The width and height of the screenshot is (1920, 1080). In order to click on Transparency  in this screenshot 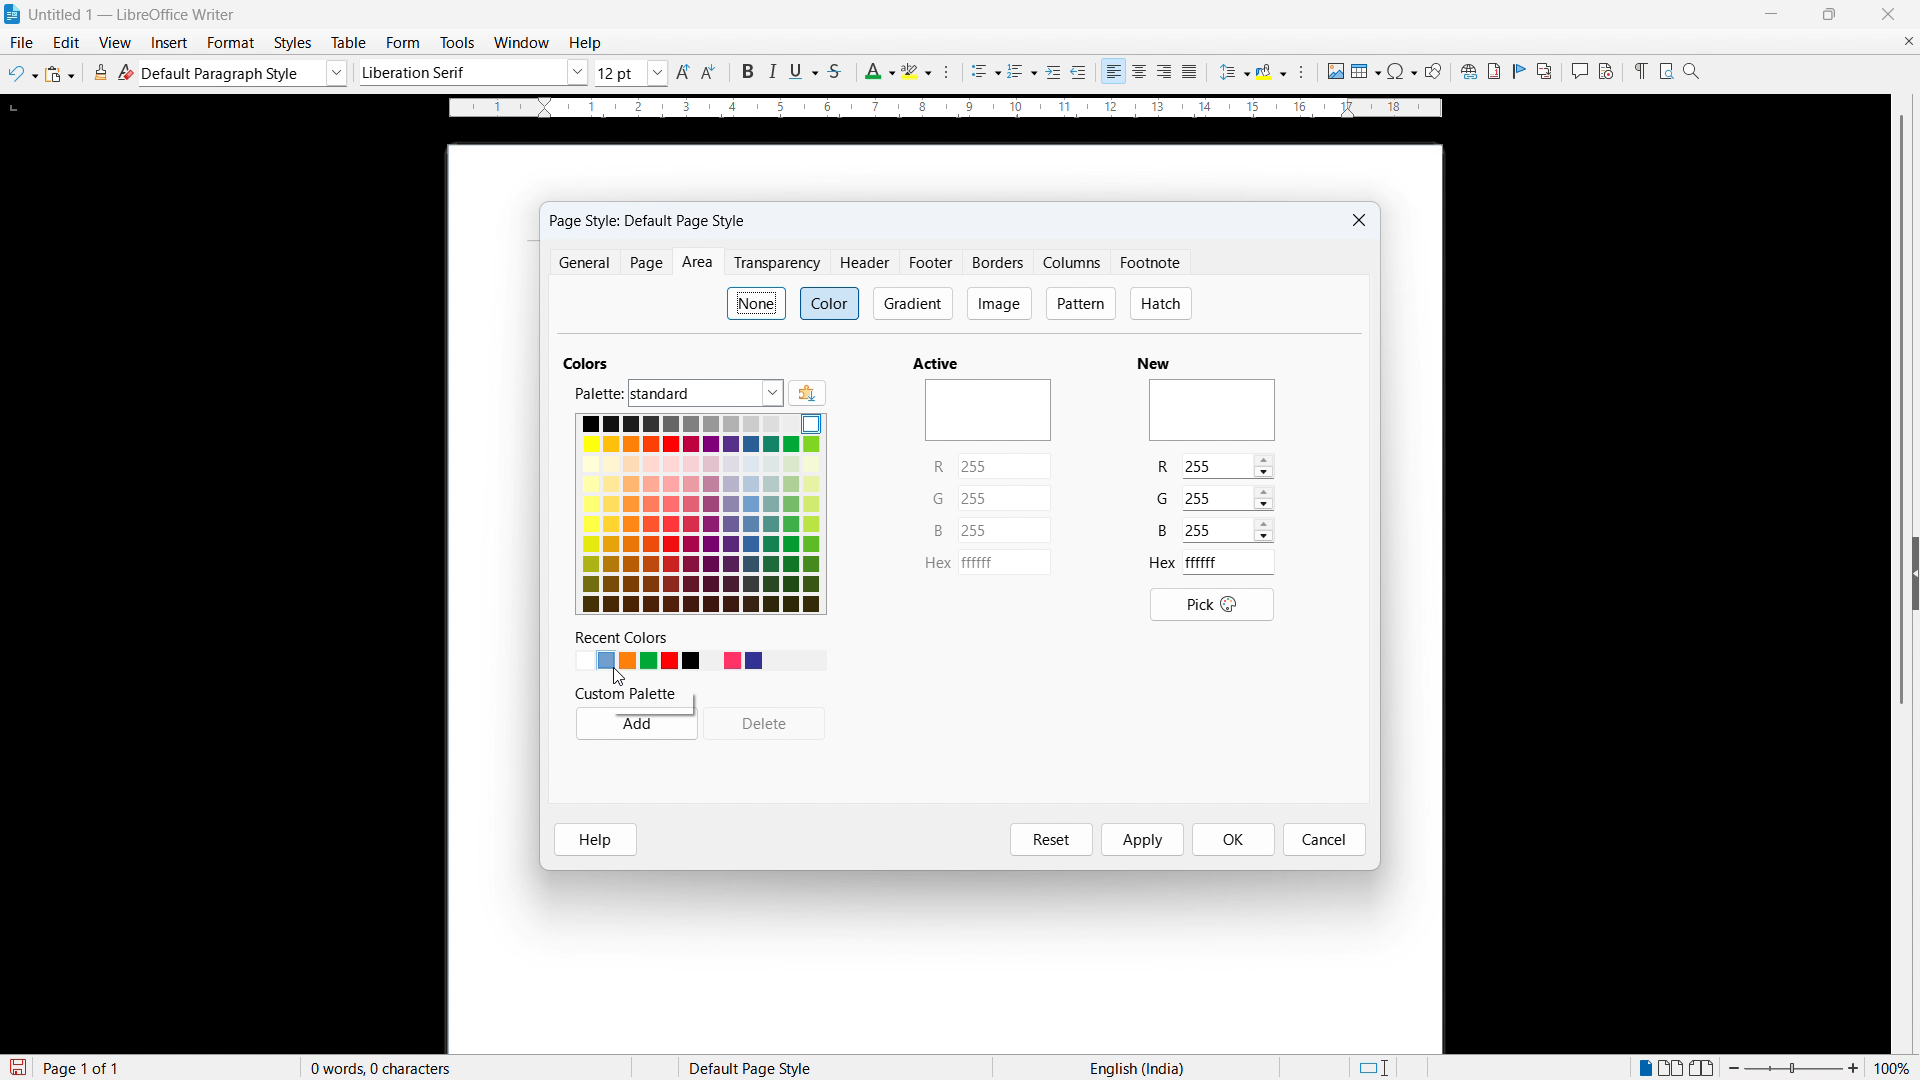, I will do `click(780, 262)`.